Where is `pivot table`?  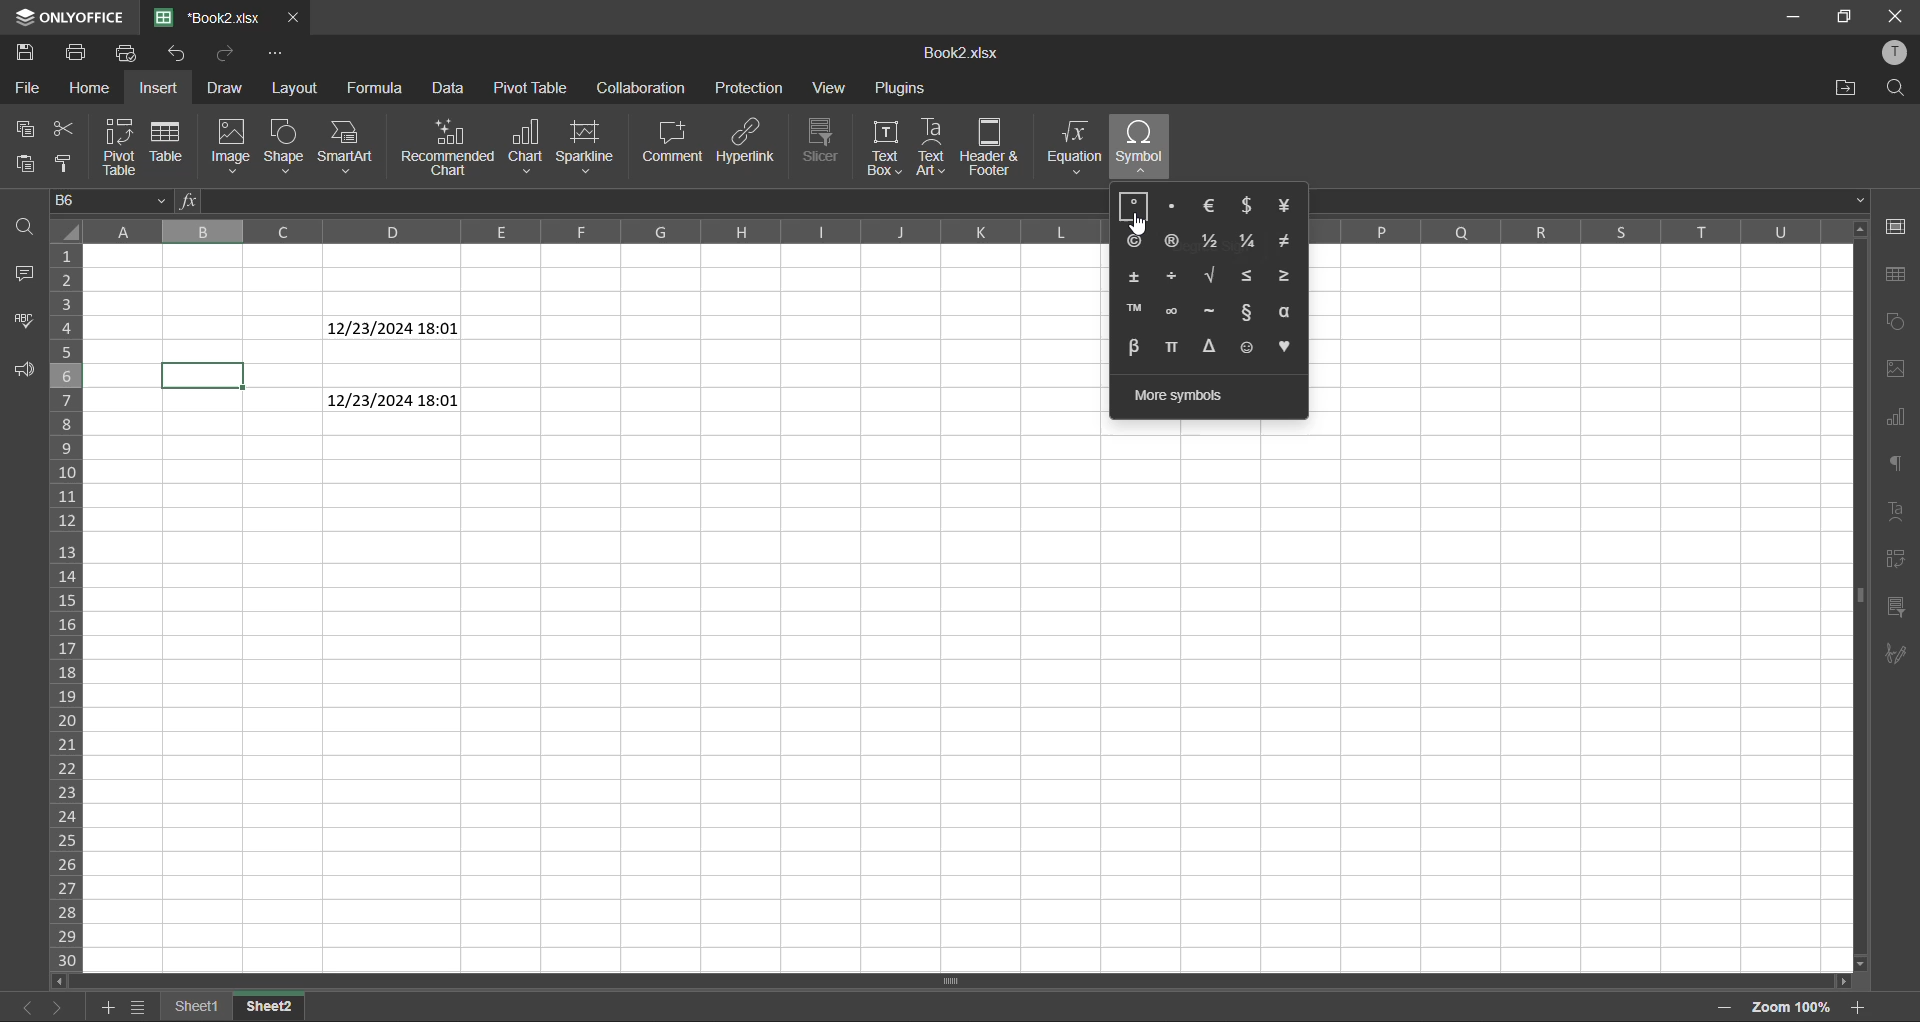
pivot table is located at coordinates (534, 88).